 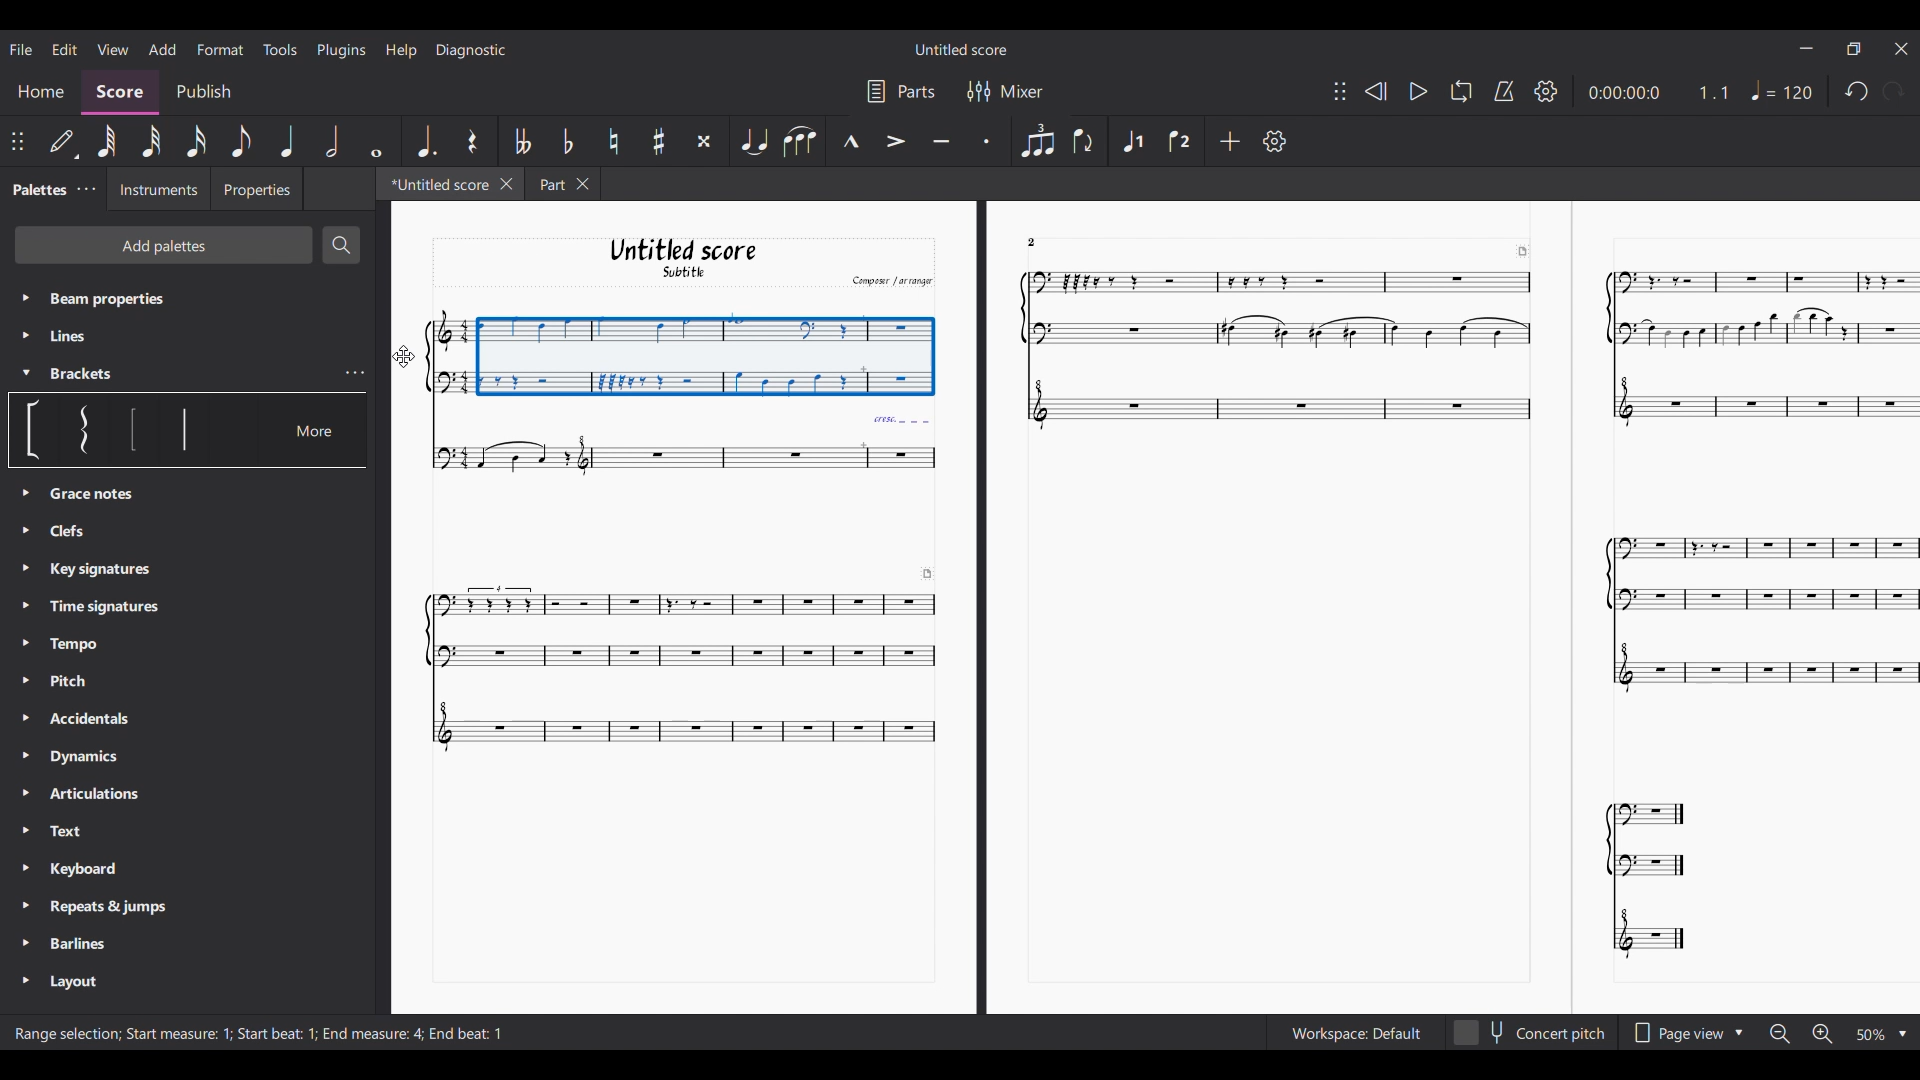 What do you see at coordinates (1785, 90) in the screenshot?
I see `Tempo` at bounding box center [1785, 90].